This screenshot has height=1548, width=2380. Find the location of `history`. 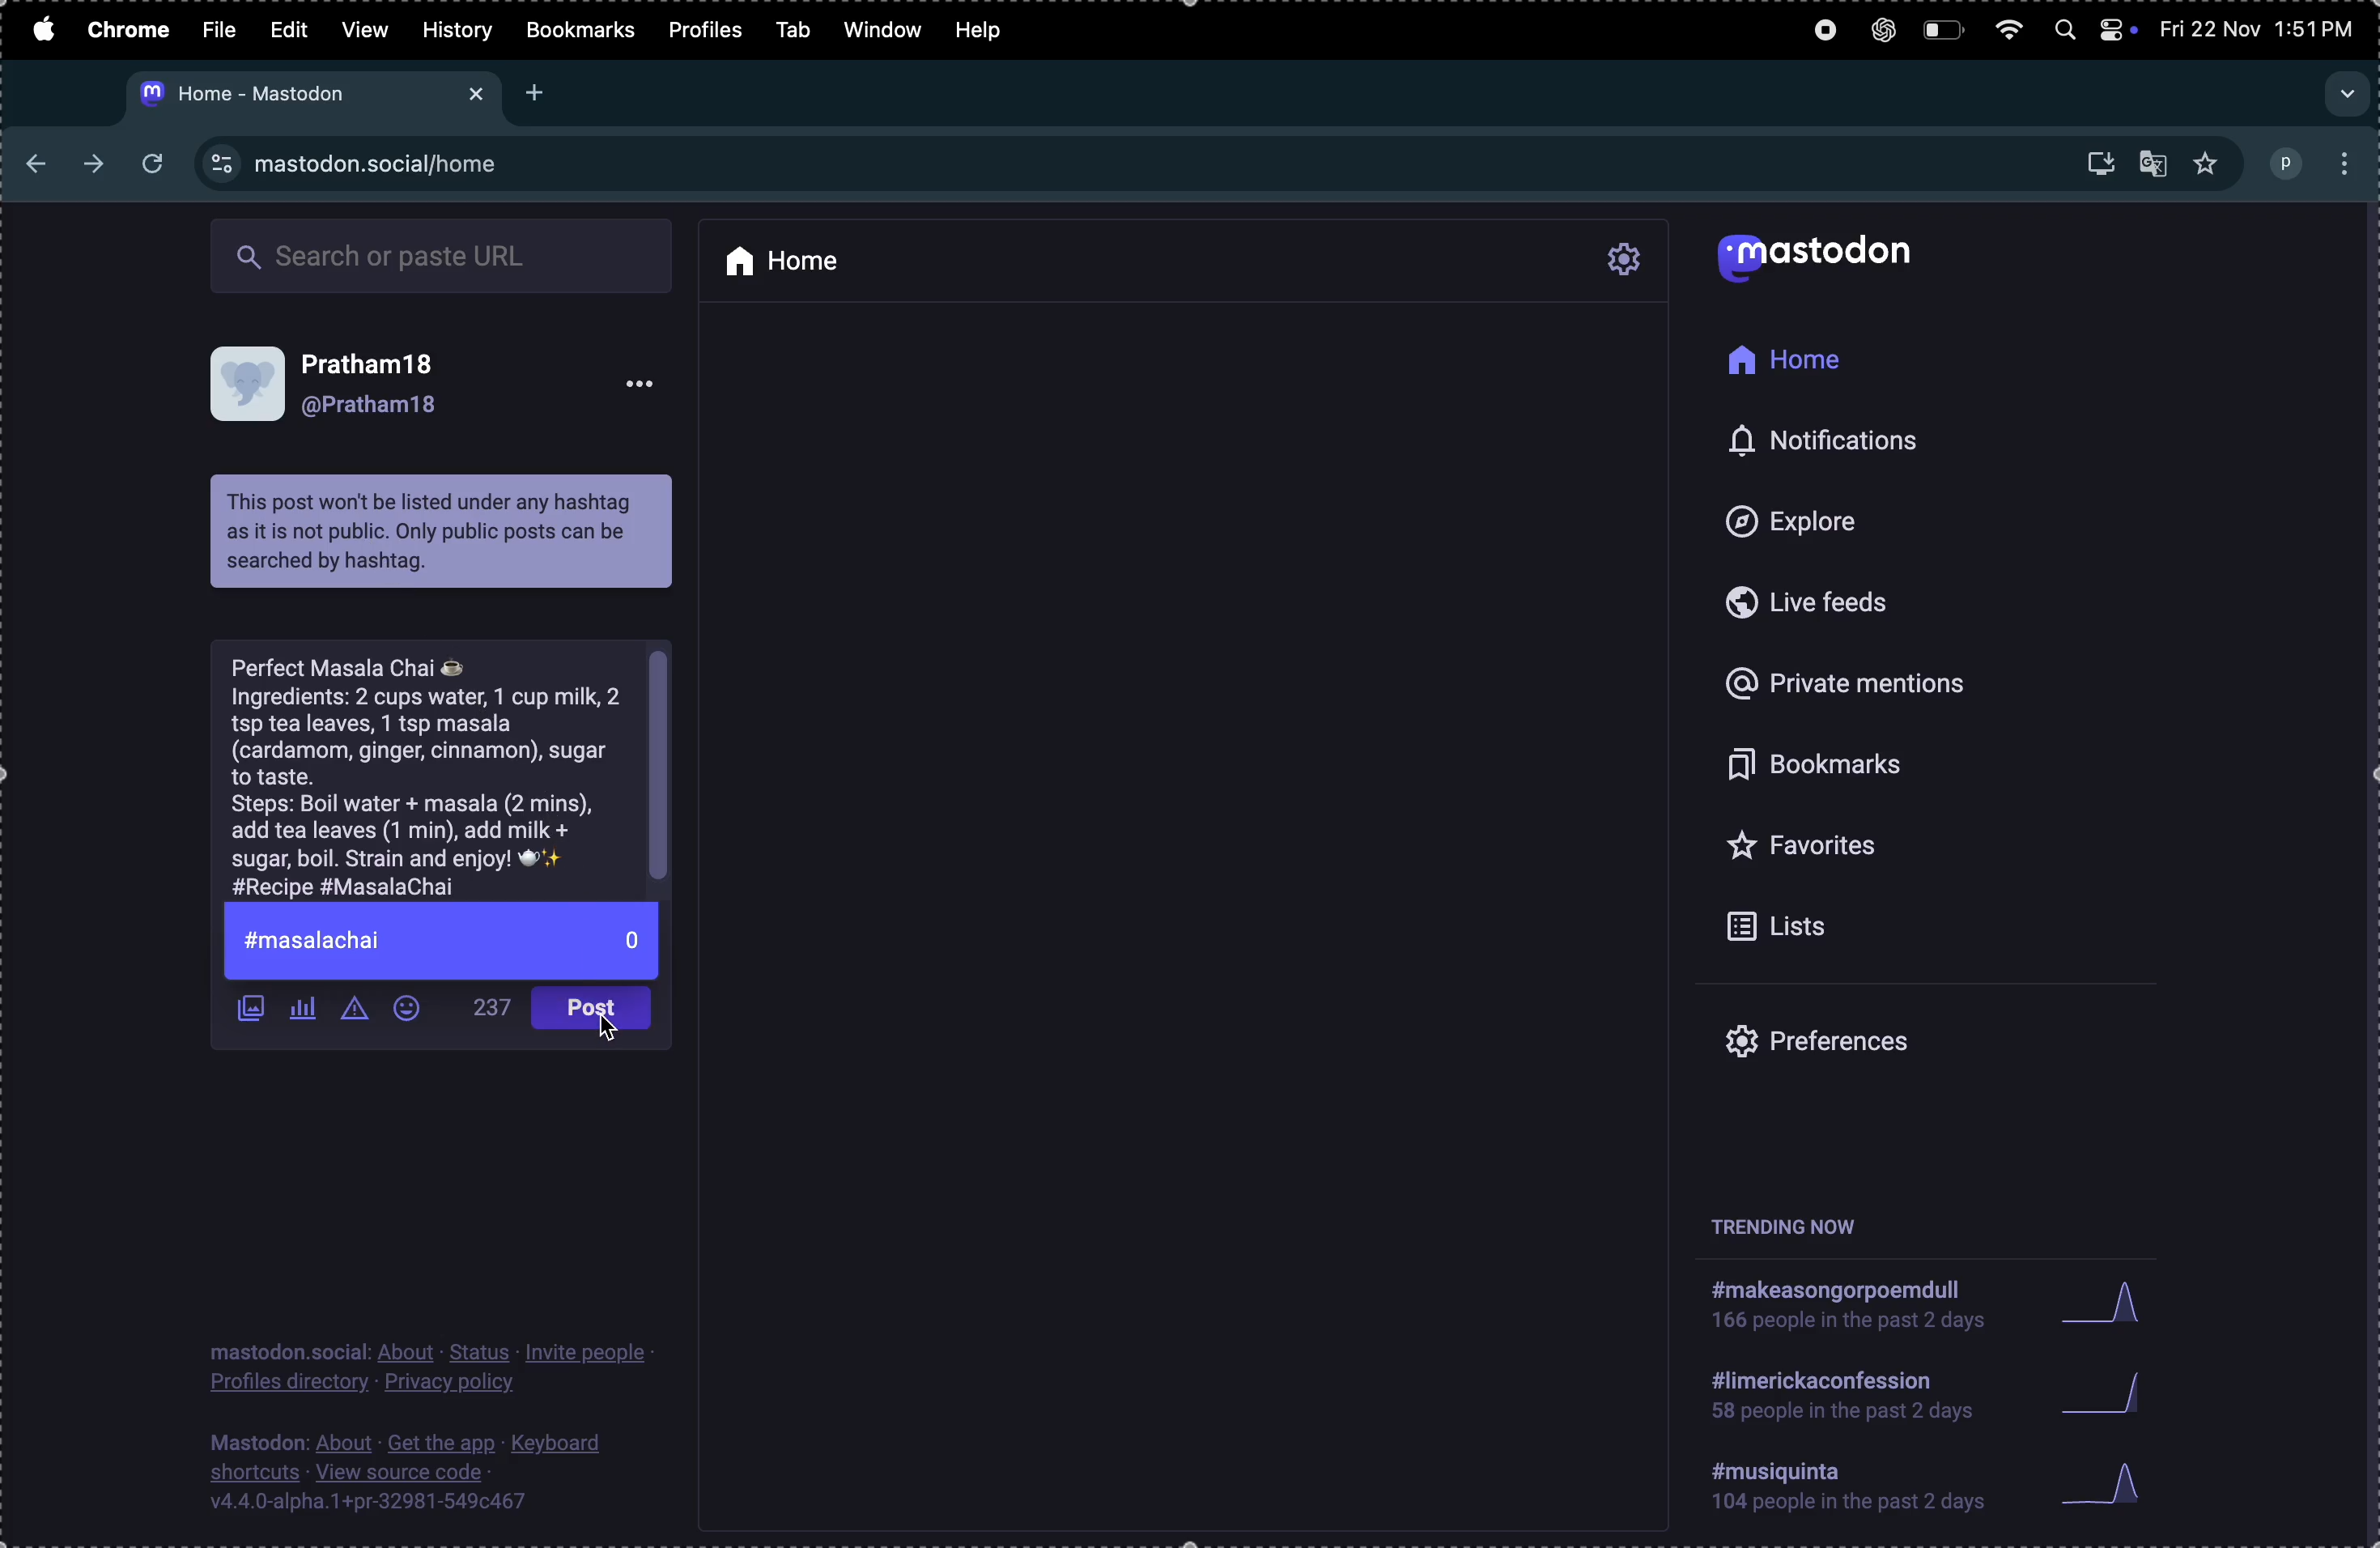

history is located at coordinates (460, 29).